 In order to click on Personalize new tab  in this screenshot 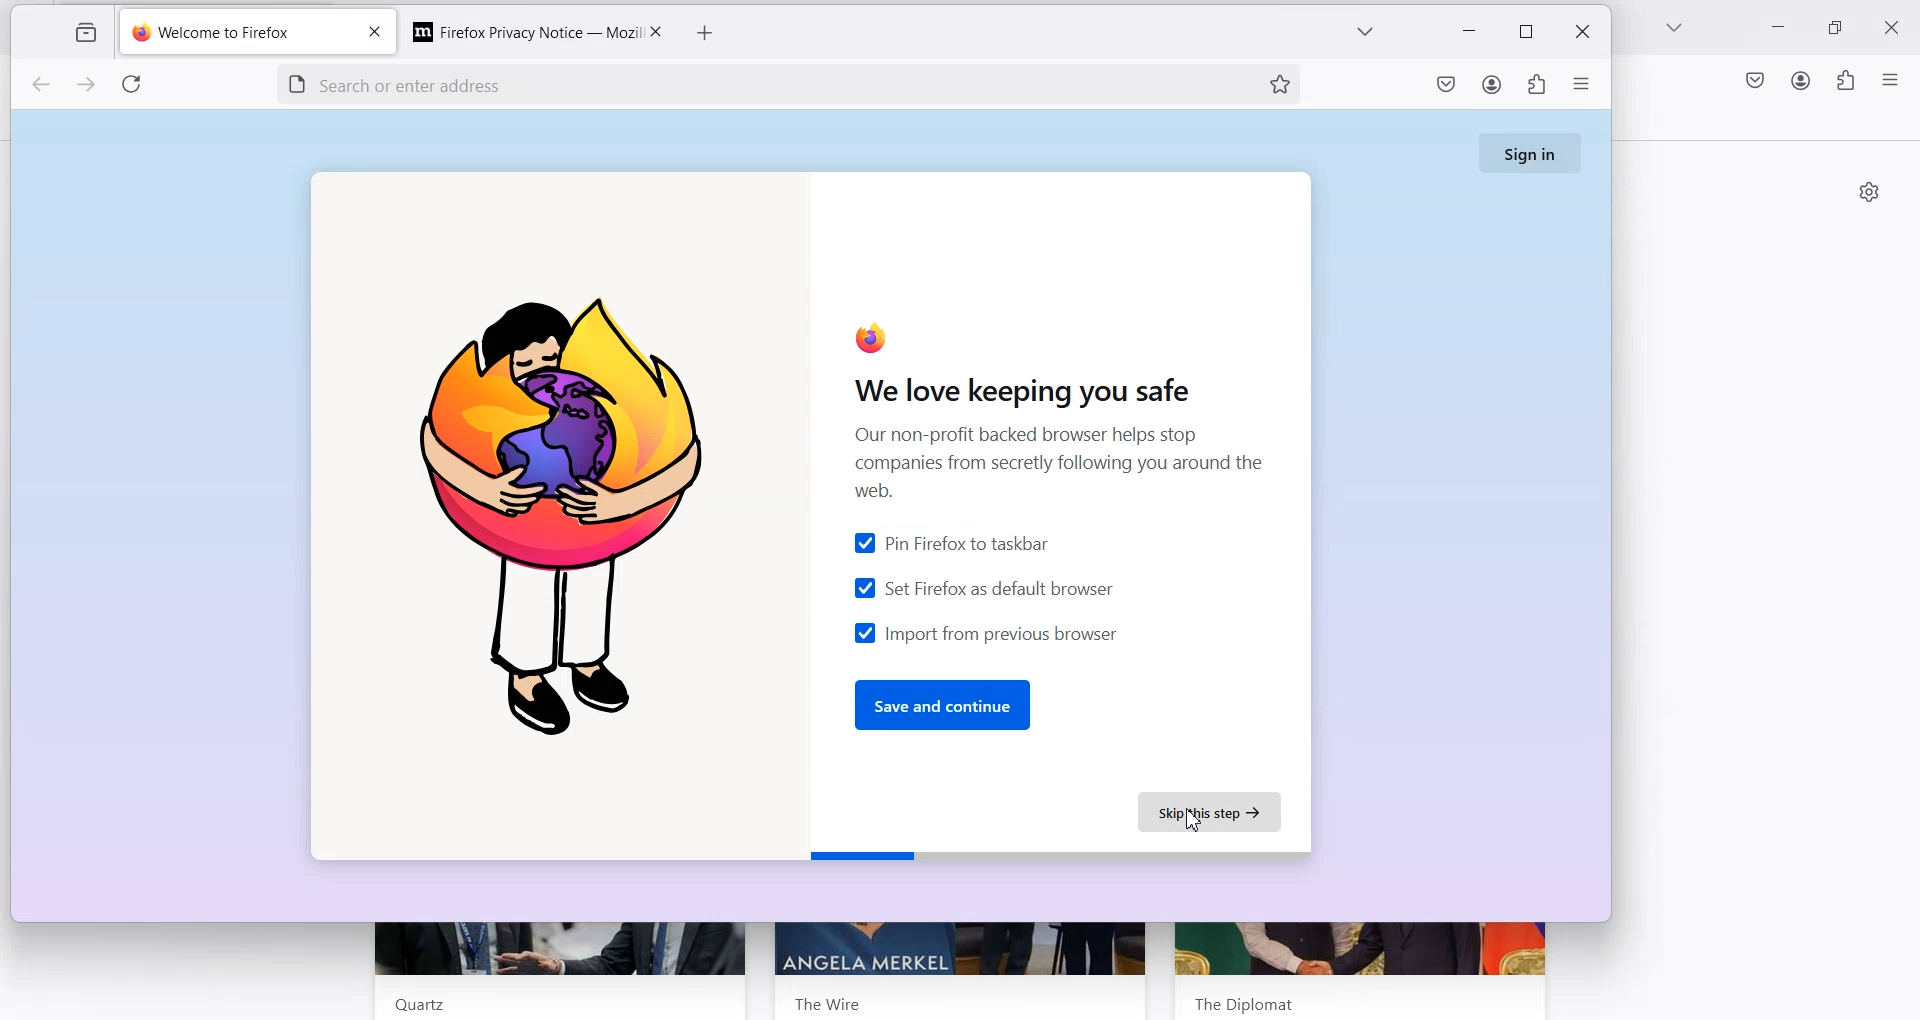, I will do `click(1869, 191)`.